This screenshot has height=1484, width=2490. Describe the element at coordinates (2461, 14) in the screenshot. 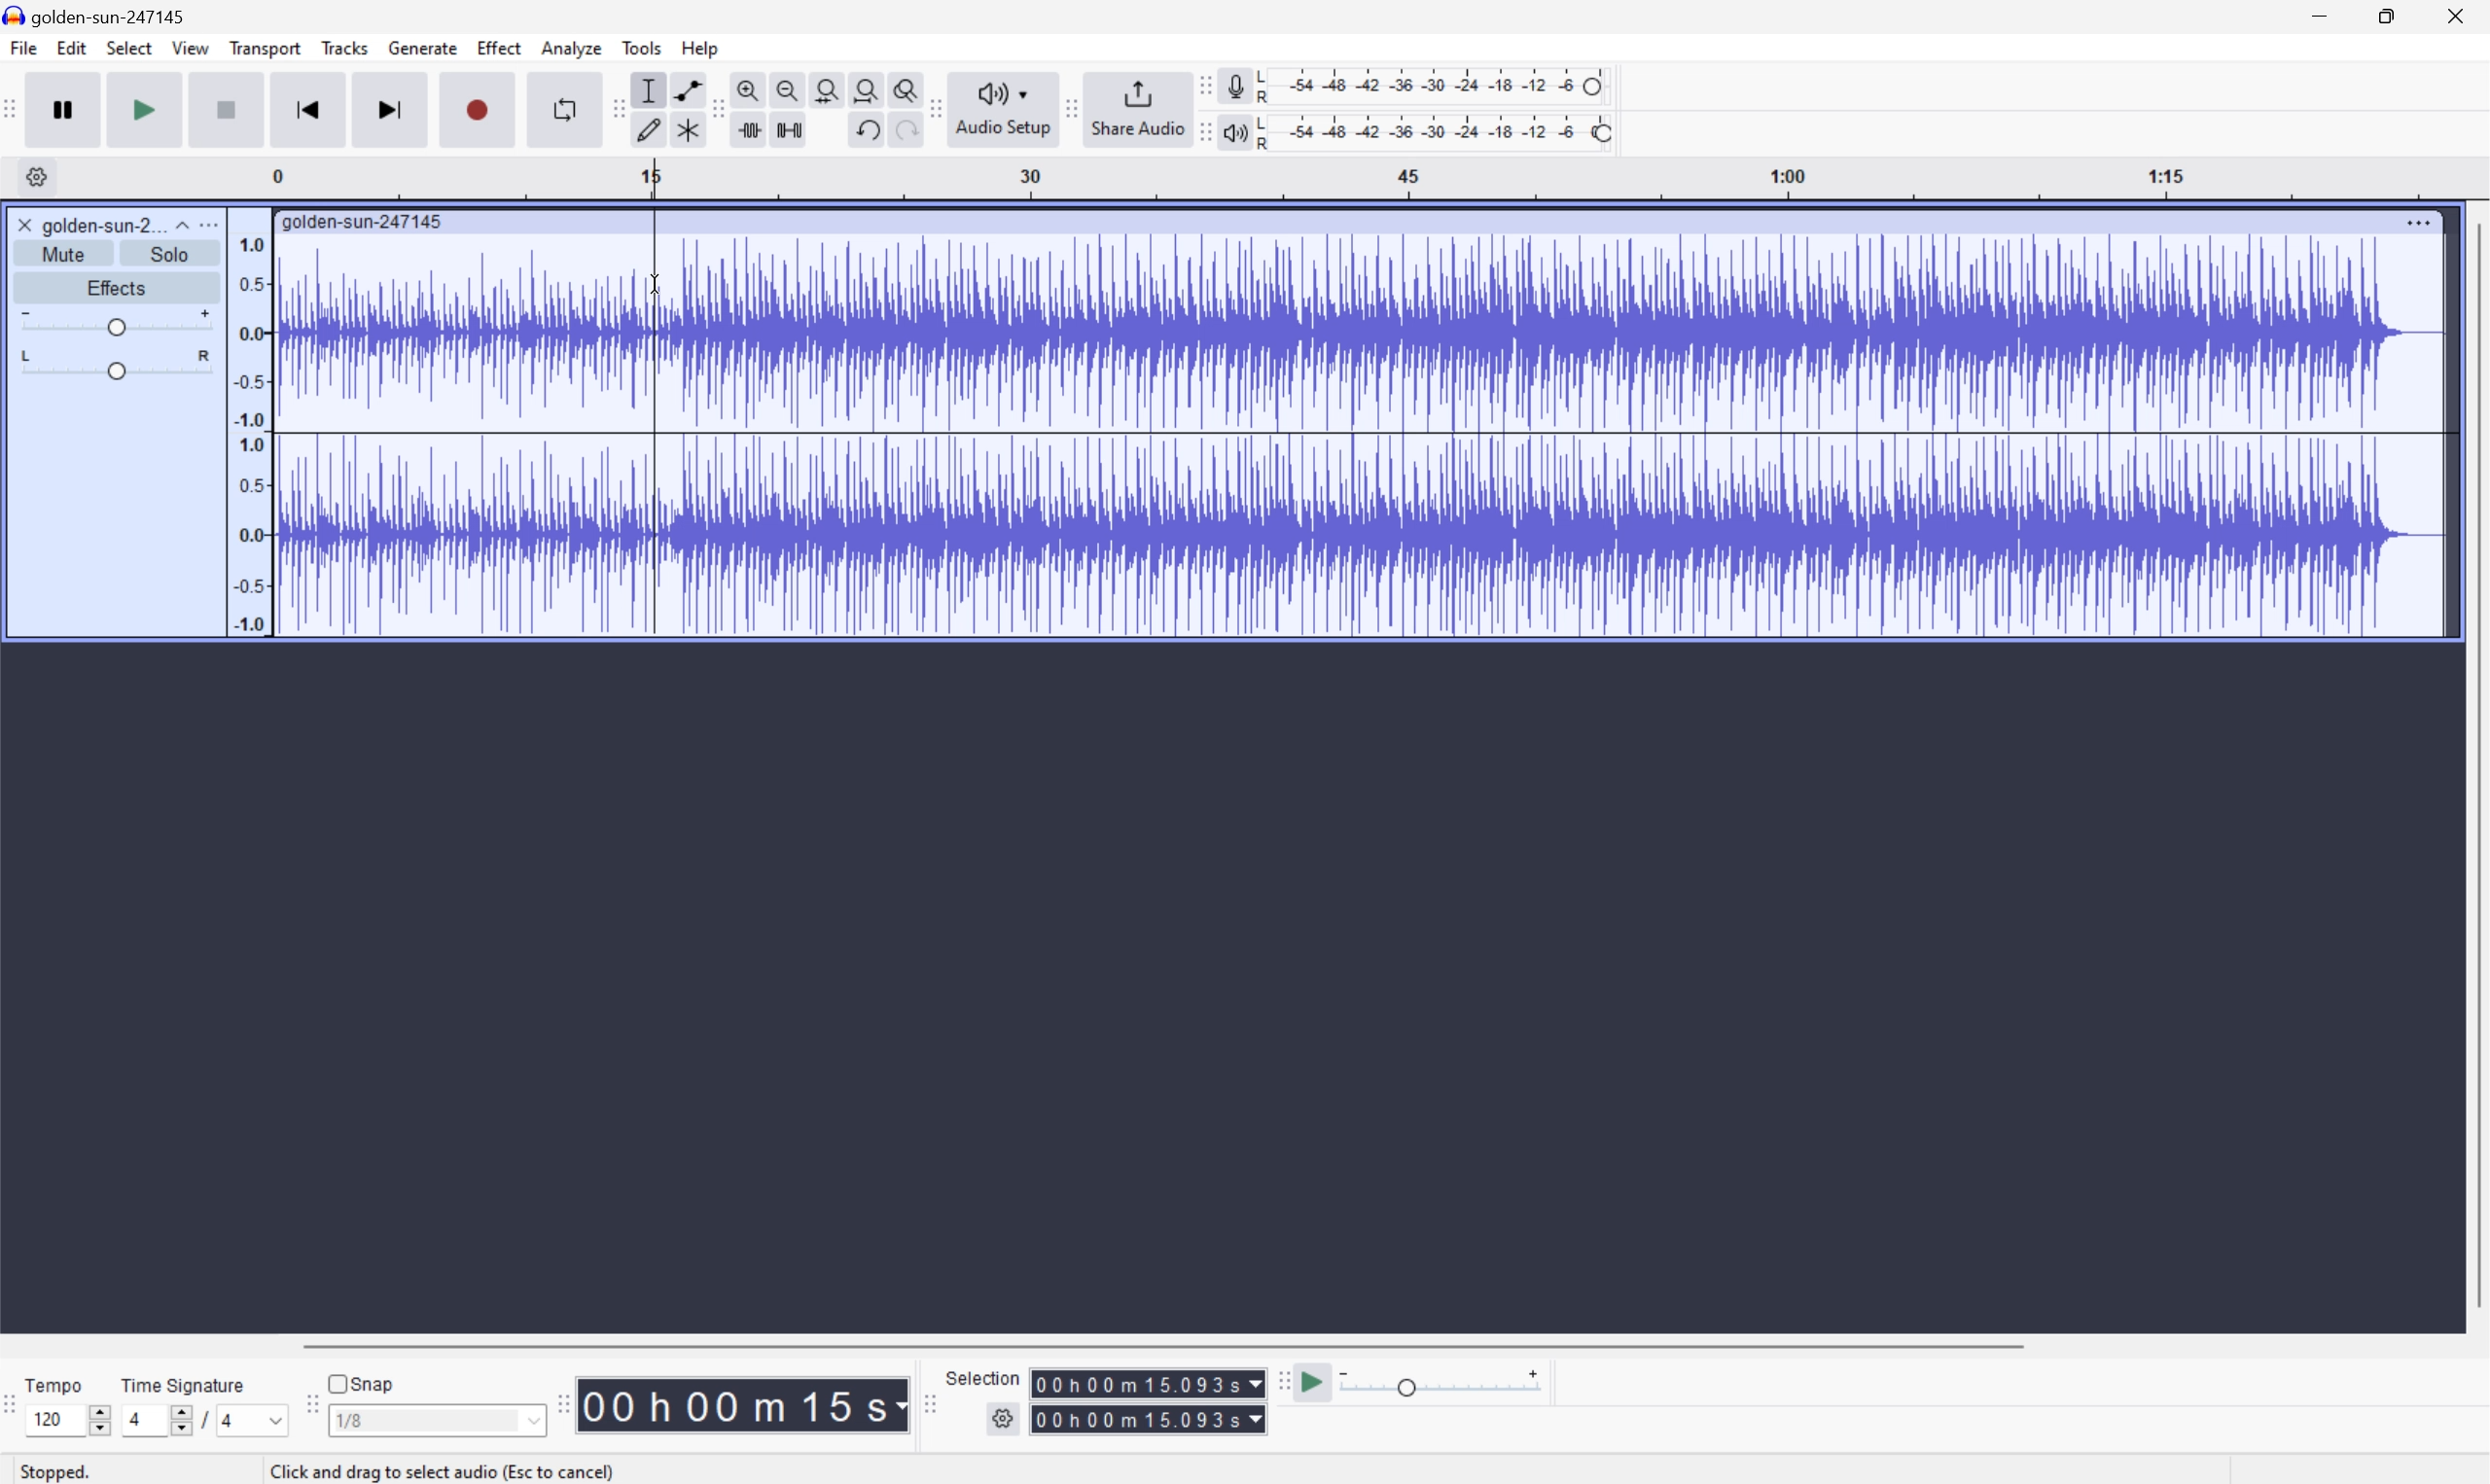

I see `Close` at that location.